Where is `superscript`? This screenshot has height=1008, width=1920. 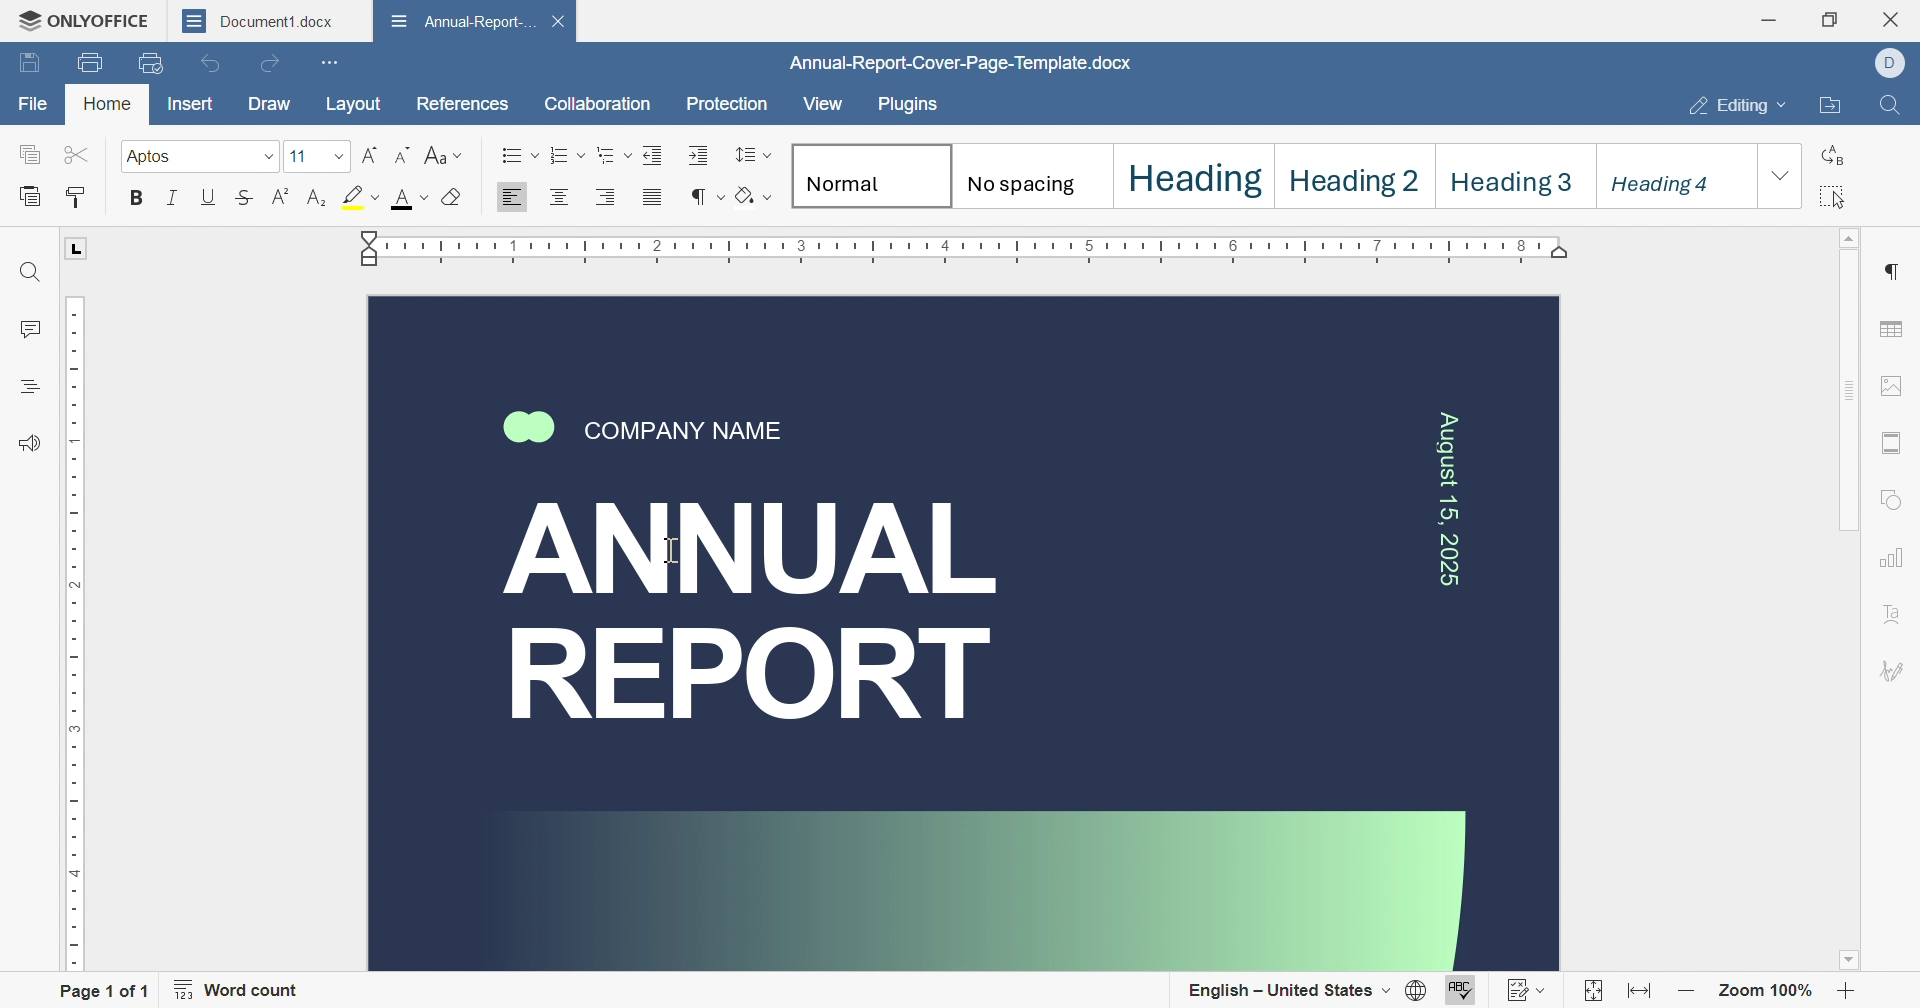 superscript is located at coordinates (285, 199).